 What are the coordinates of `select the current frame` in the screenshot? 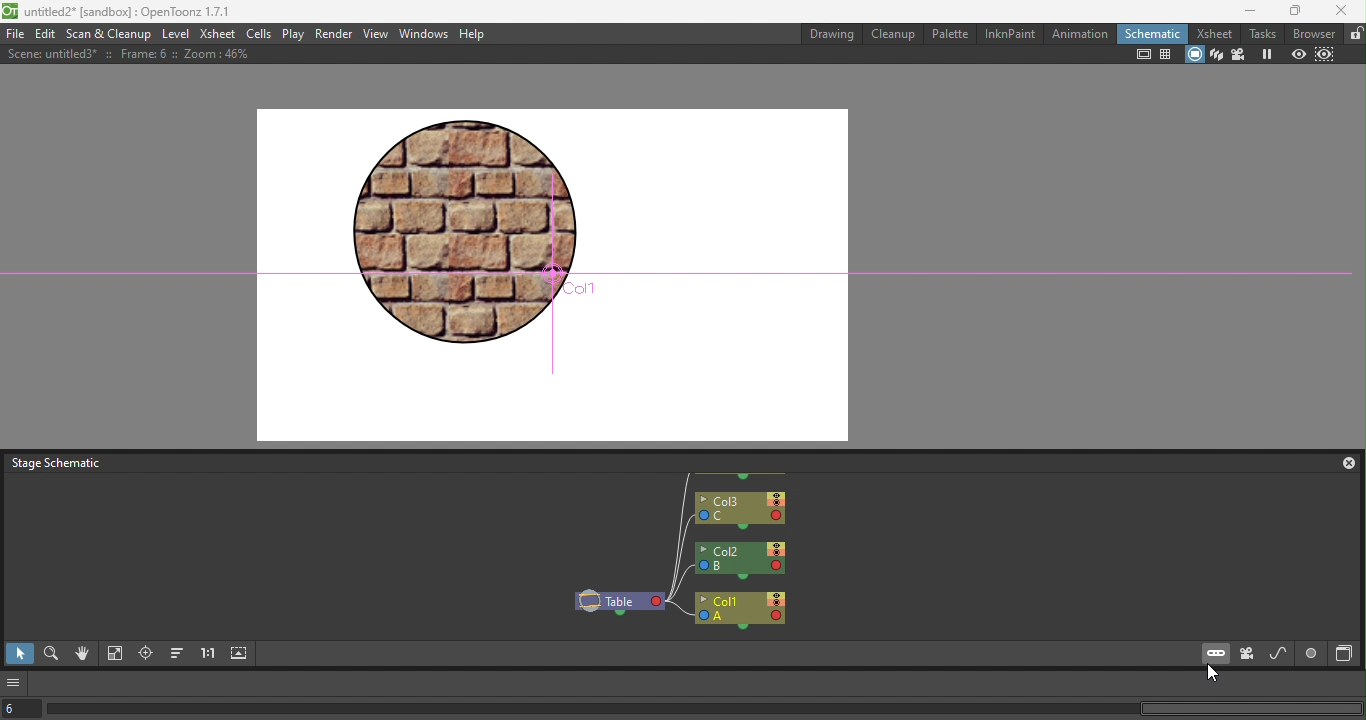 It's located at (21, 709).